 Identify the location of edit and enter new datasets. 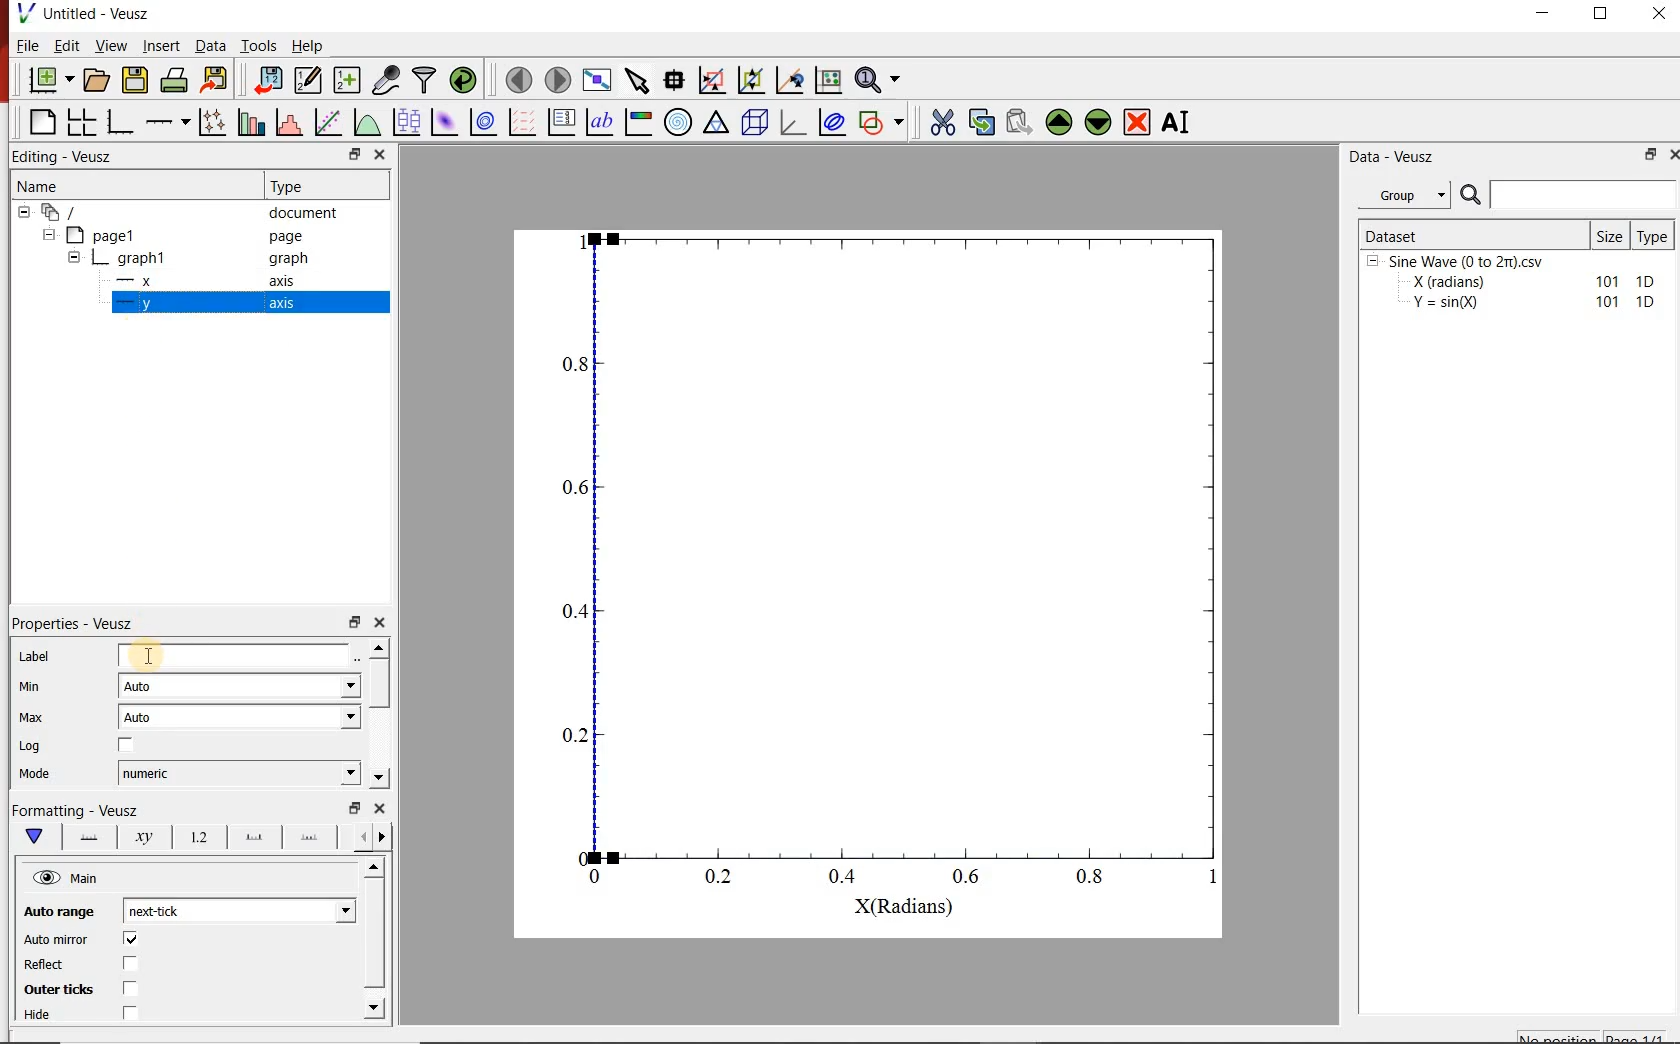
(309, 80).